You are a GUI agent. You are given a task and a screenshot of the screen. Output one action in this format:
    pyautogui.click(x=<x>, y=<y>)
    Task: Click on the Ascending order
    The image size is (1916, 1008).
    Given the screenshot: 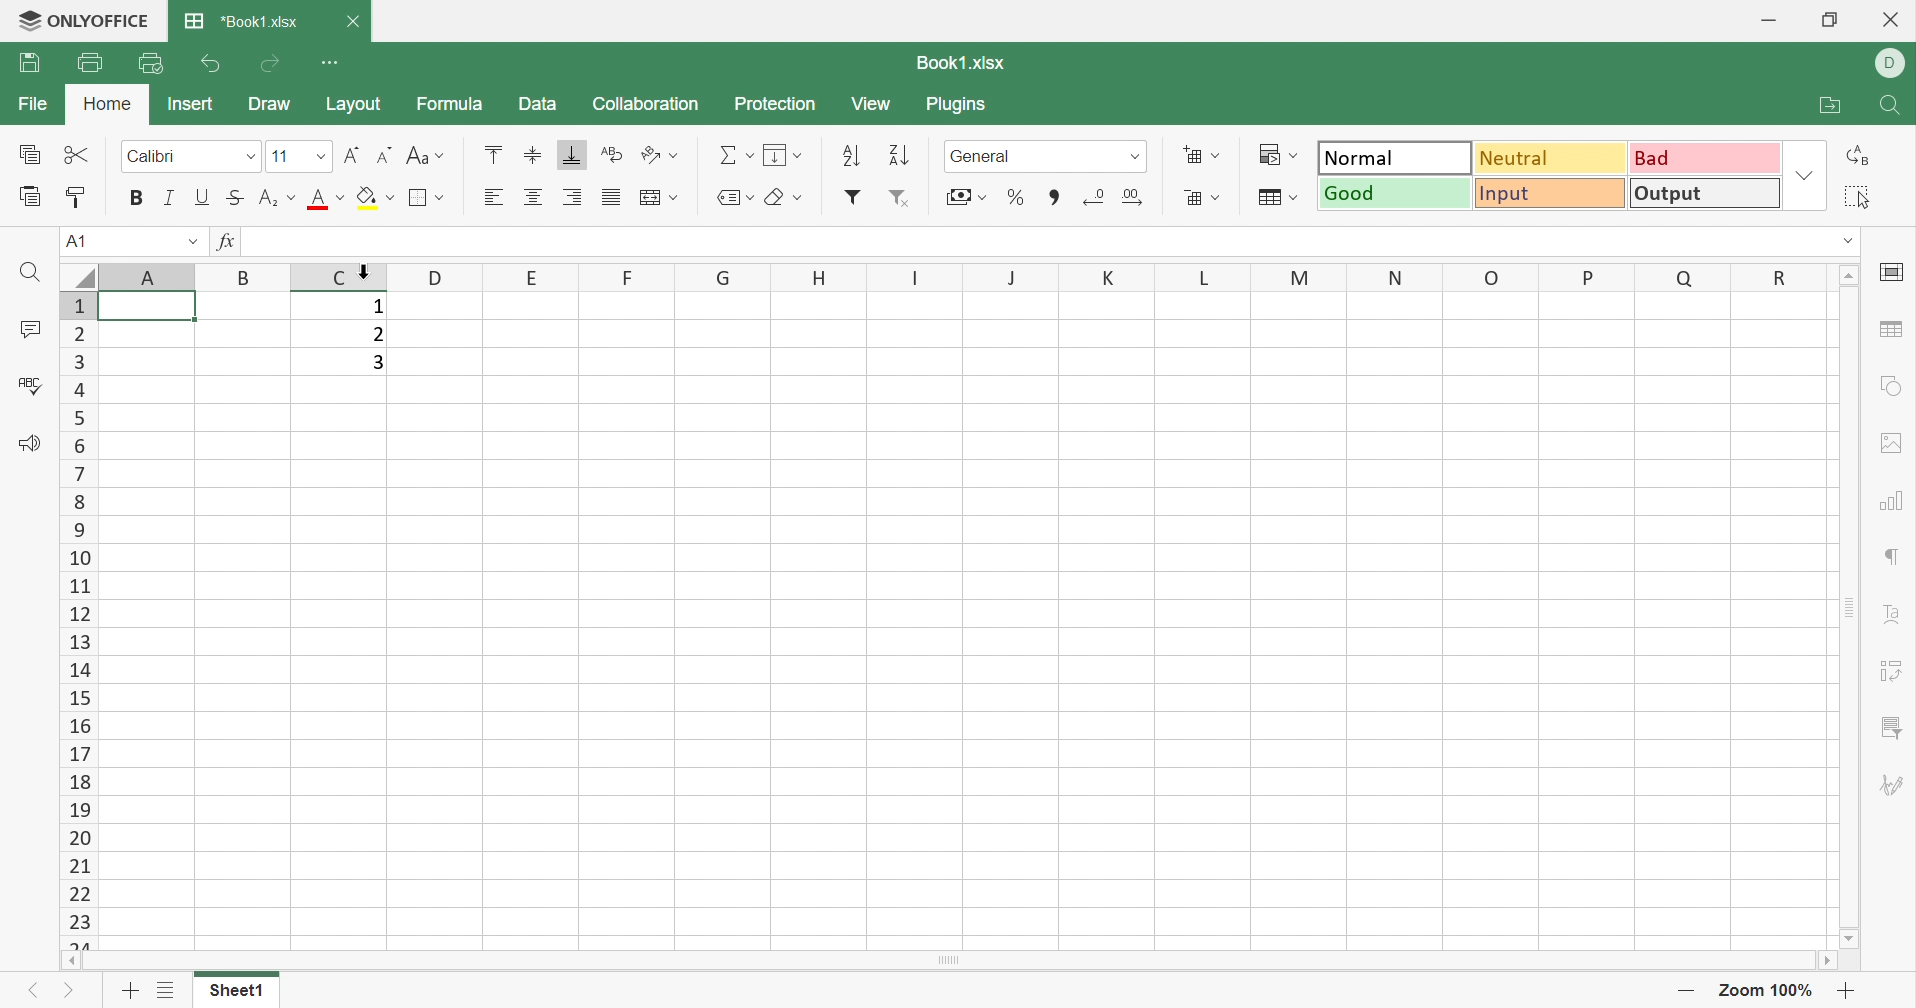 What is the action you would take?
    pyautogui.click(x=850, y=153)
    